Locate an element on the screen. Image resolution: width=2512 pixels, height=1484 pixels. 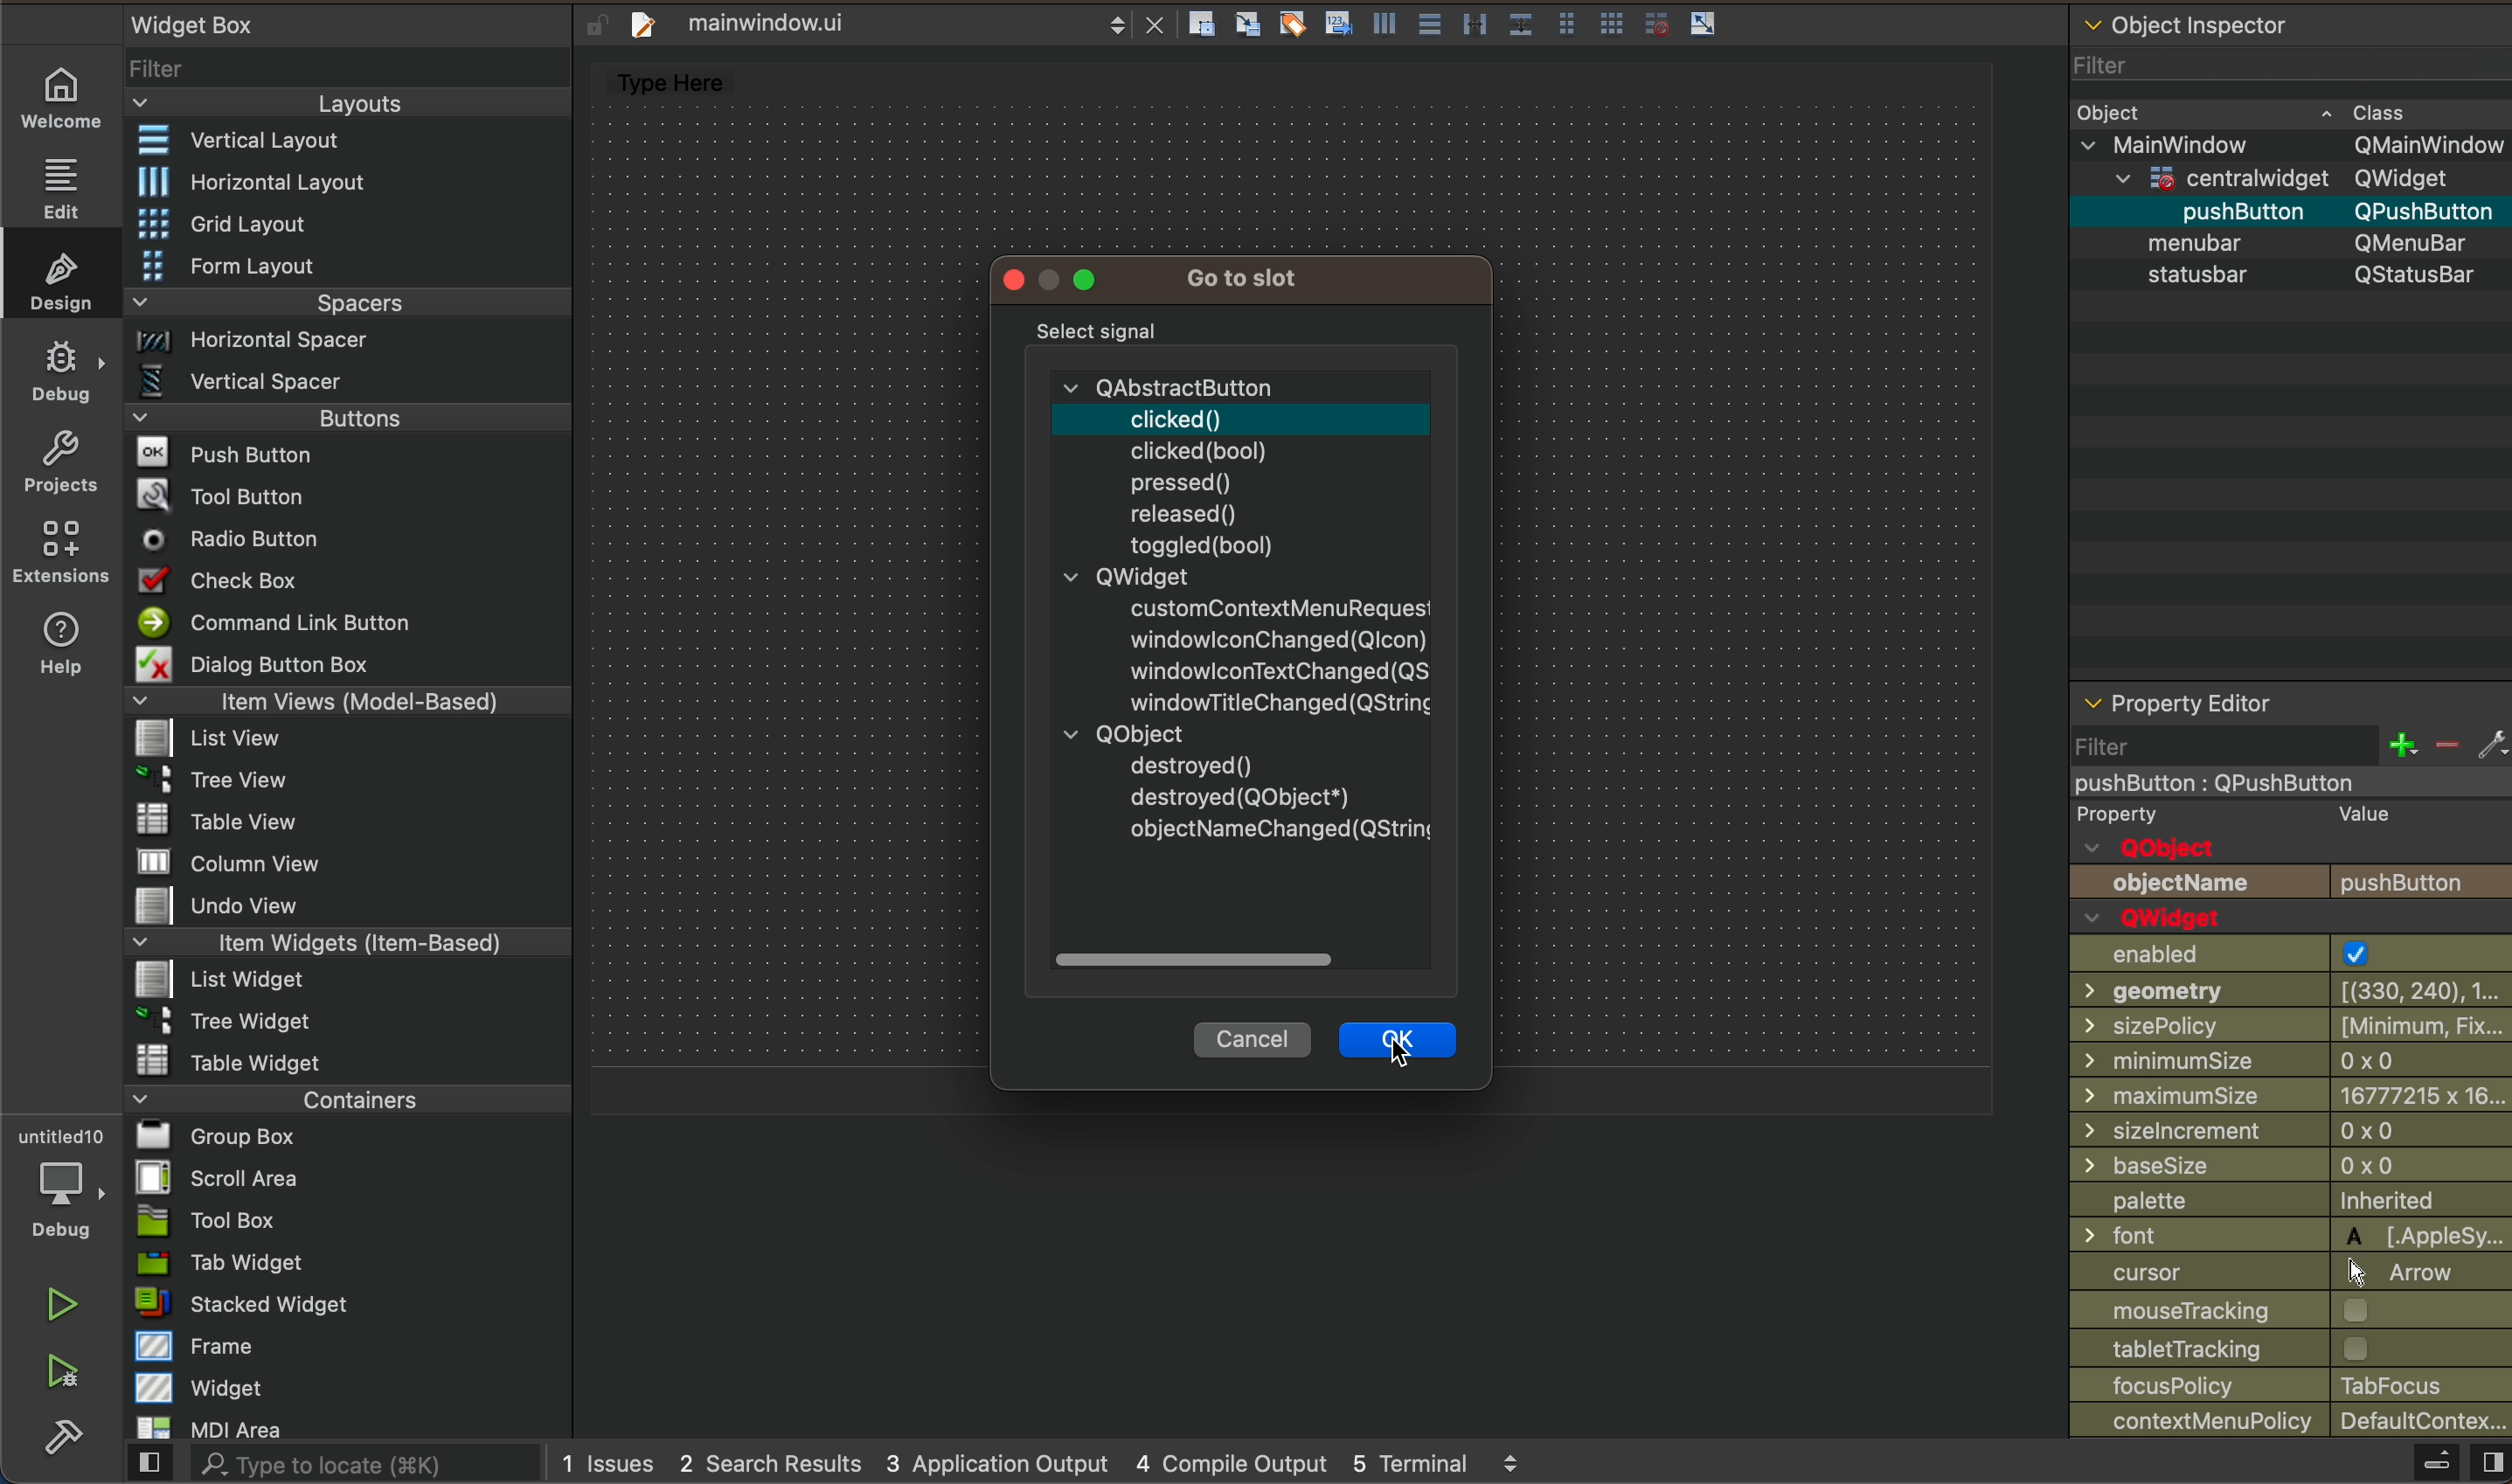
widget box is located at coordinates (197, 23).